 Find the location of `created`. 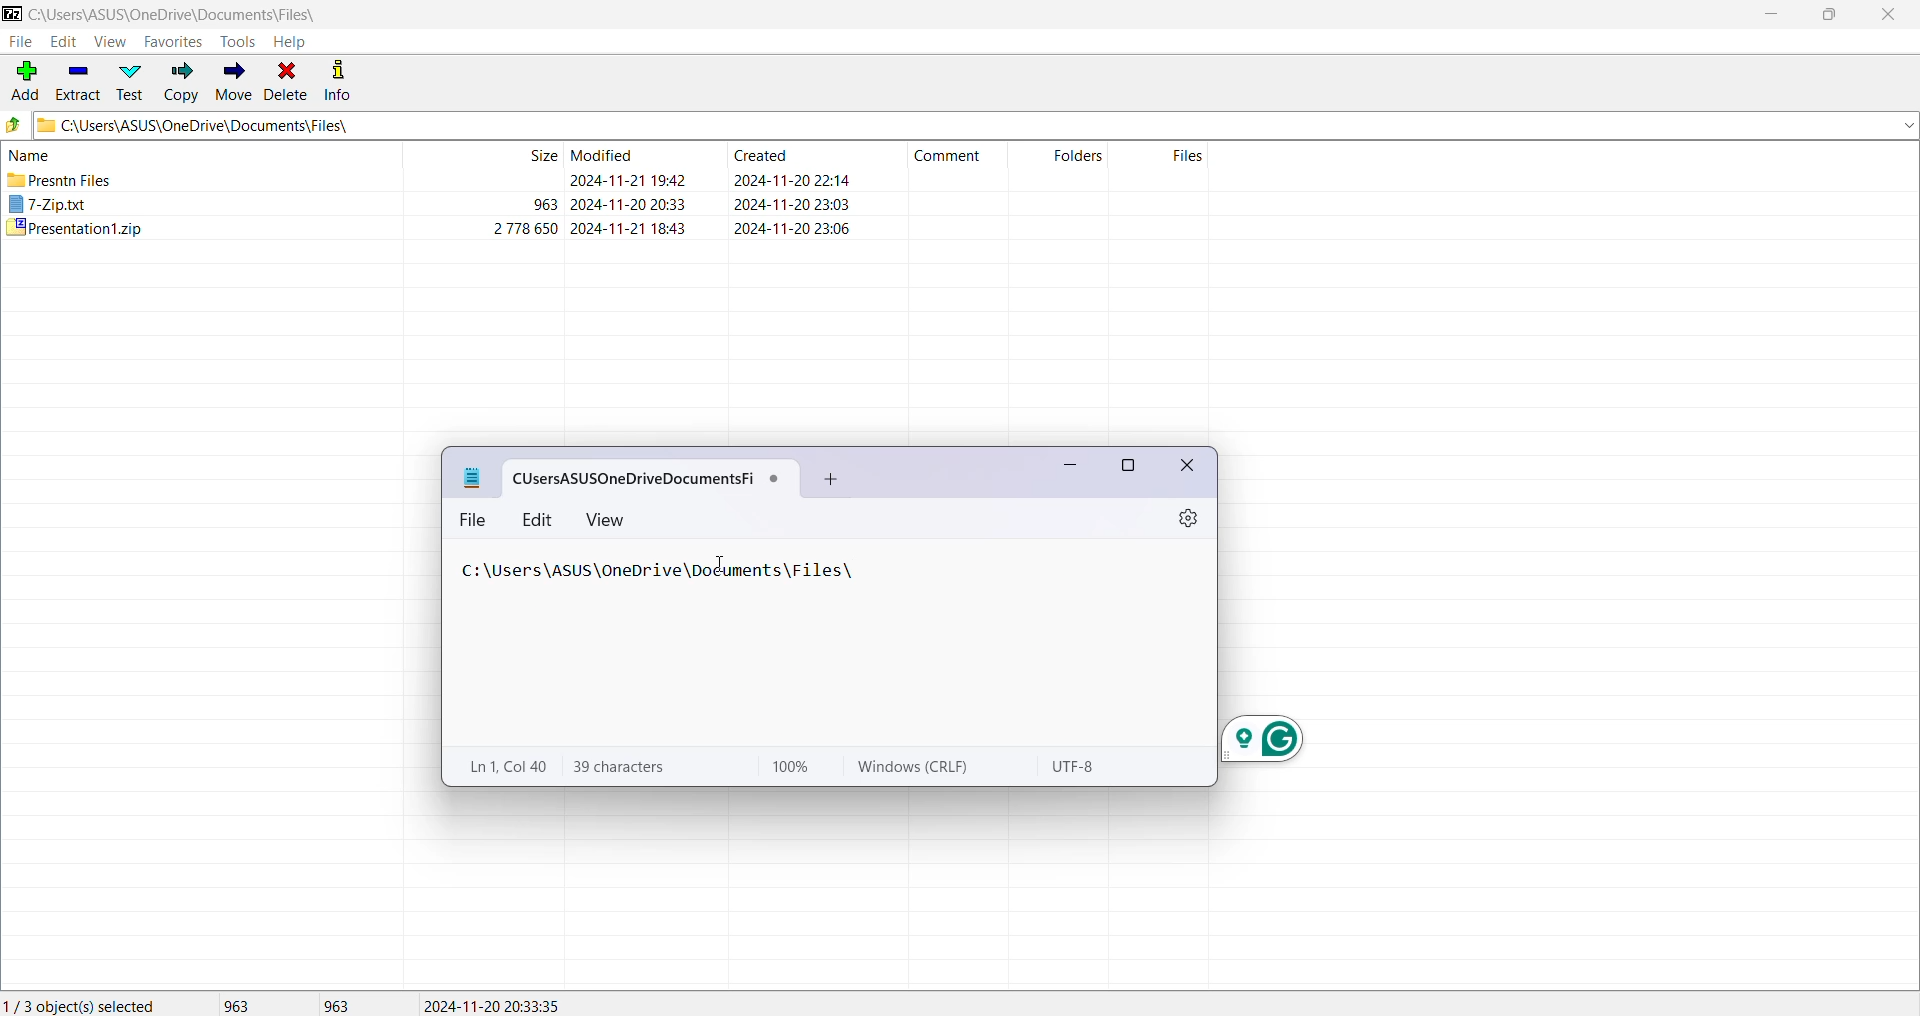

created is located at coordinates (760, 155).